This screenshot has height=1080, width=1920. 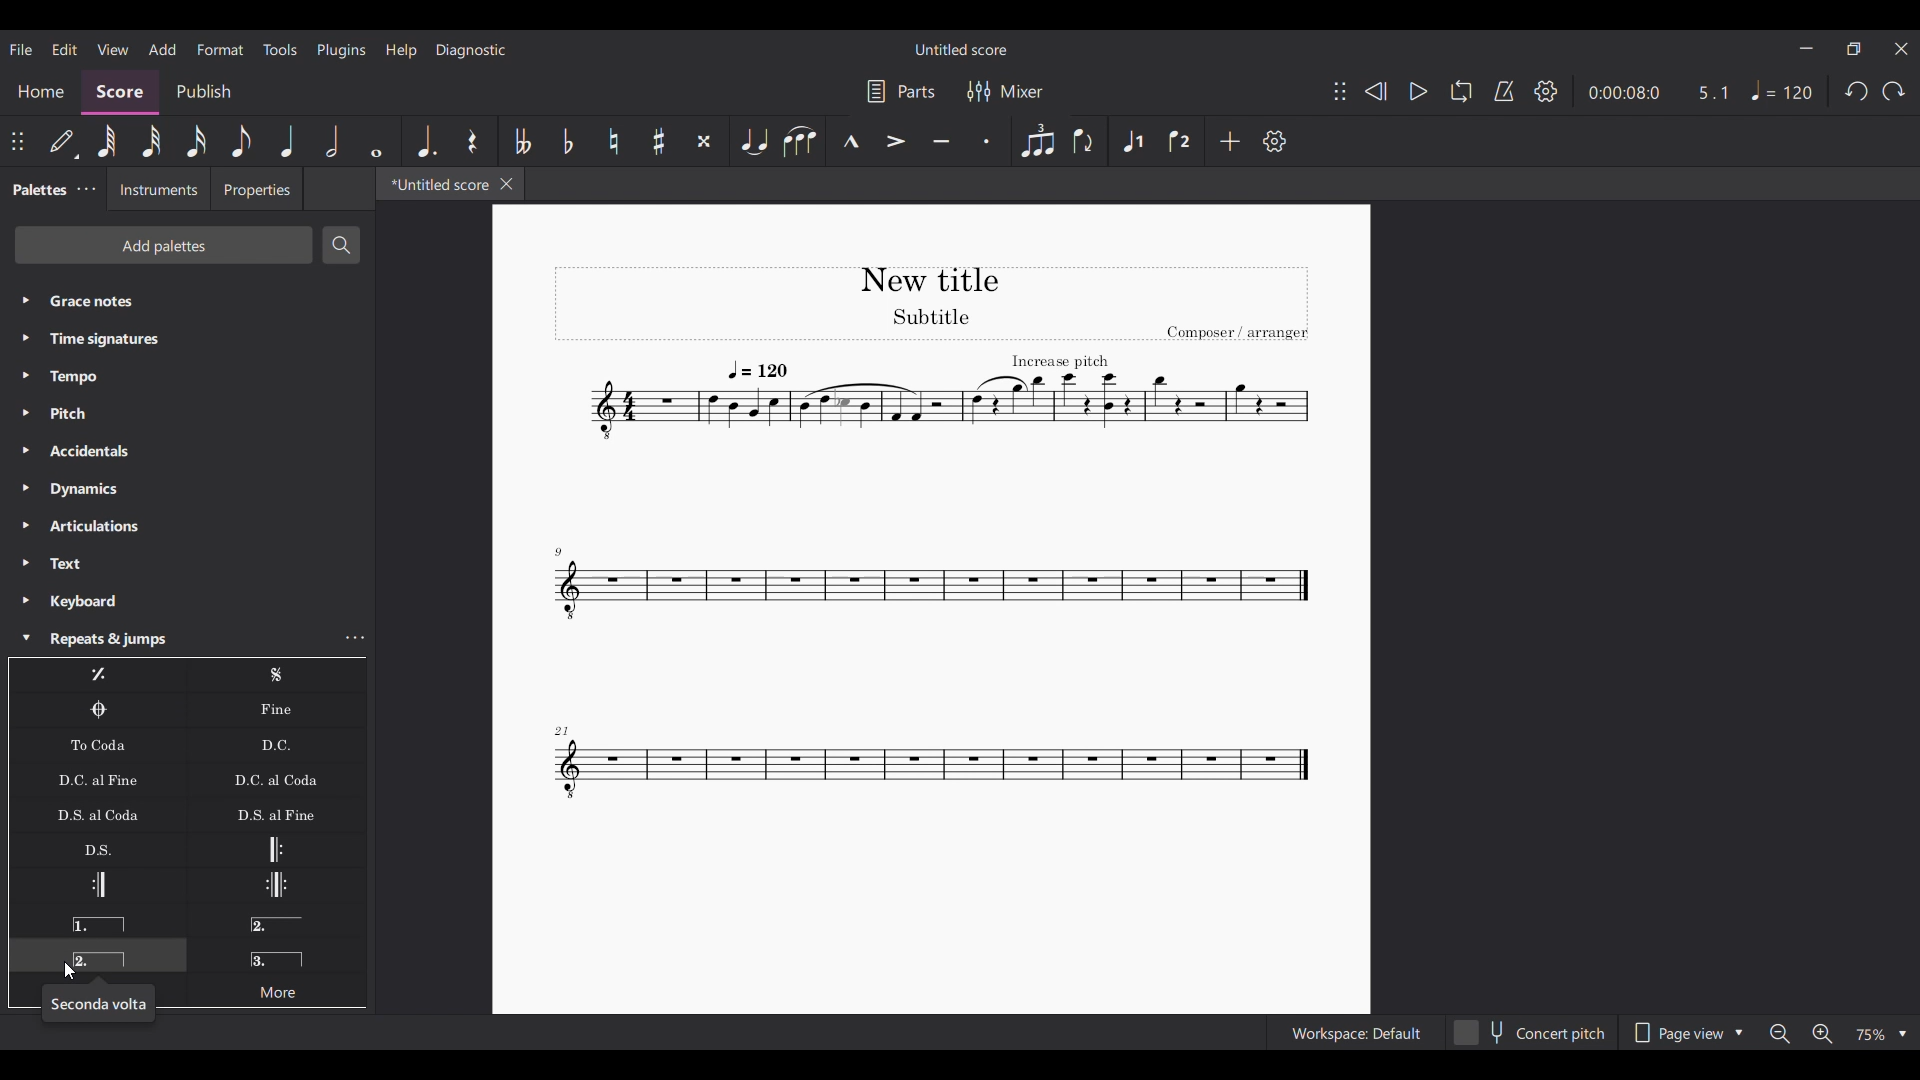 I want to click on Tools menu, so click(x=280, y=50).